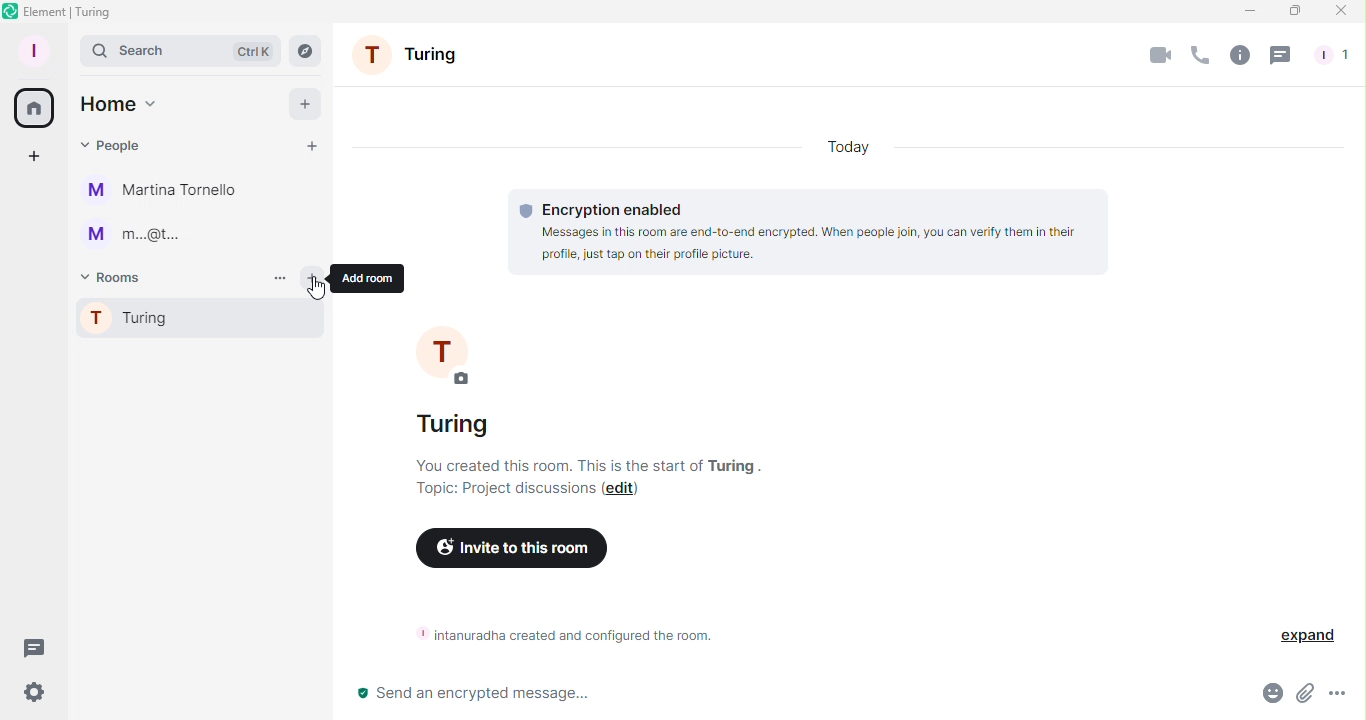 The width and height of the screenshot is (1366, 720). Describe the element at coordinates (198, 321) in the screenshot. I see `Turing` at that location.